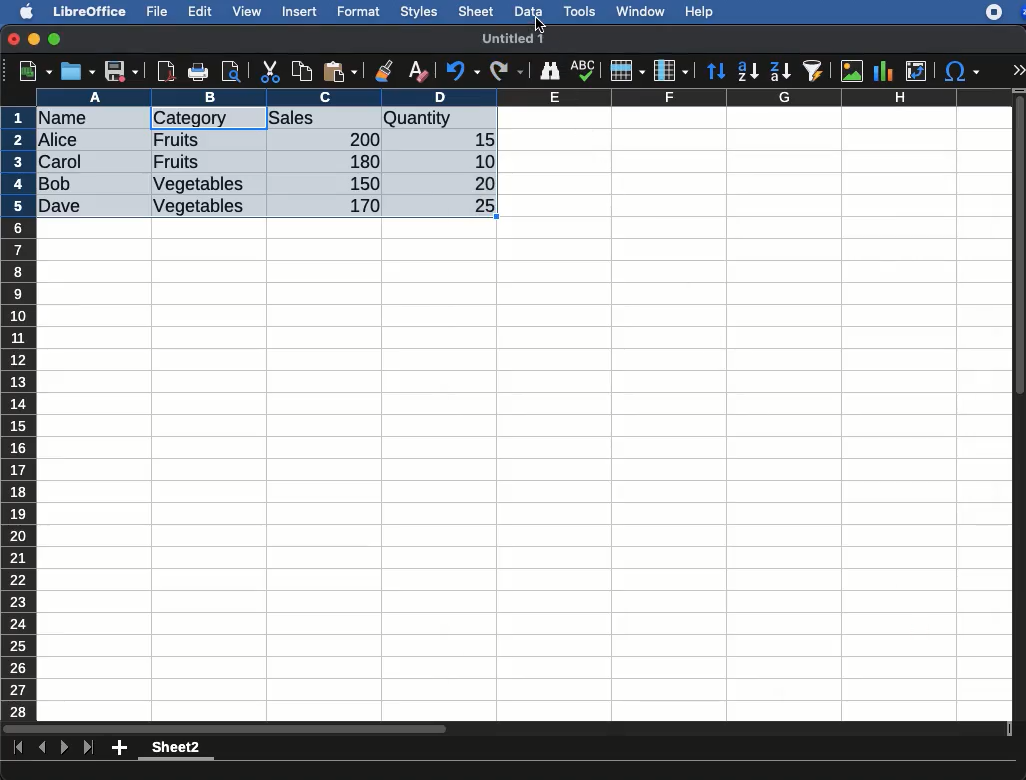 The height and width of the screenshot is (780, 1026). I want to click on file, so click(154, 12).